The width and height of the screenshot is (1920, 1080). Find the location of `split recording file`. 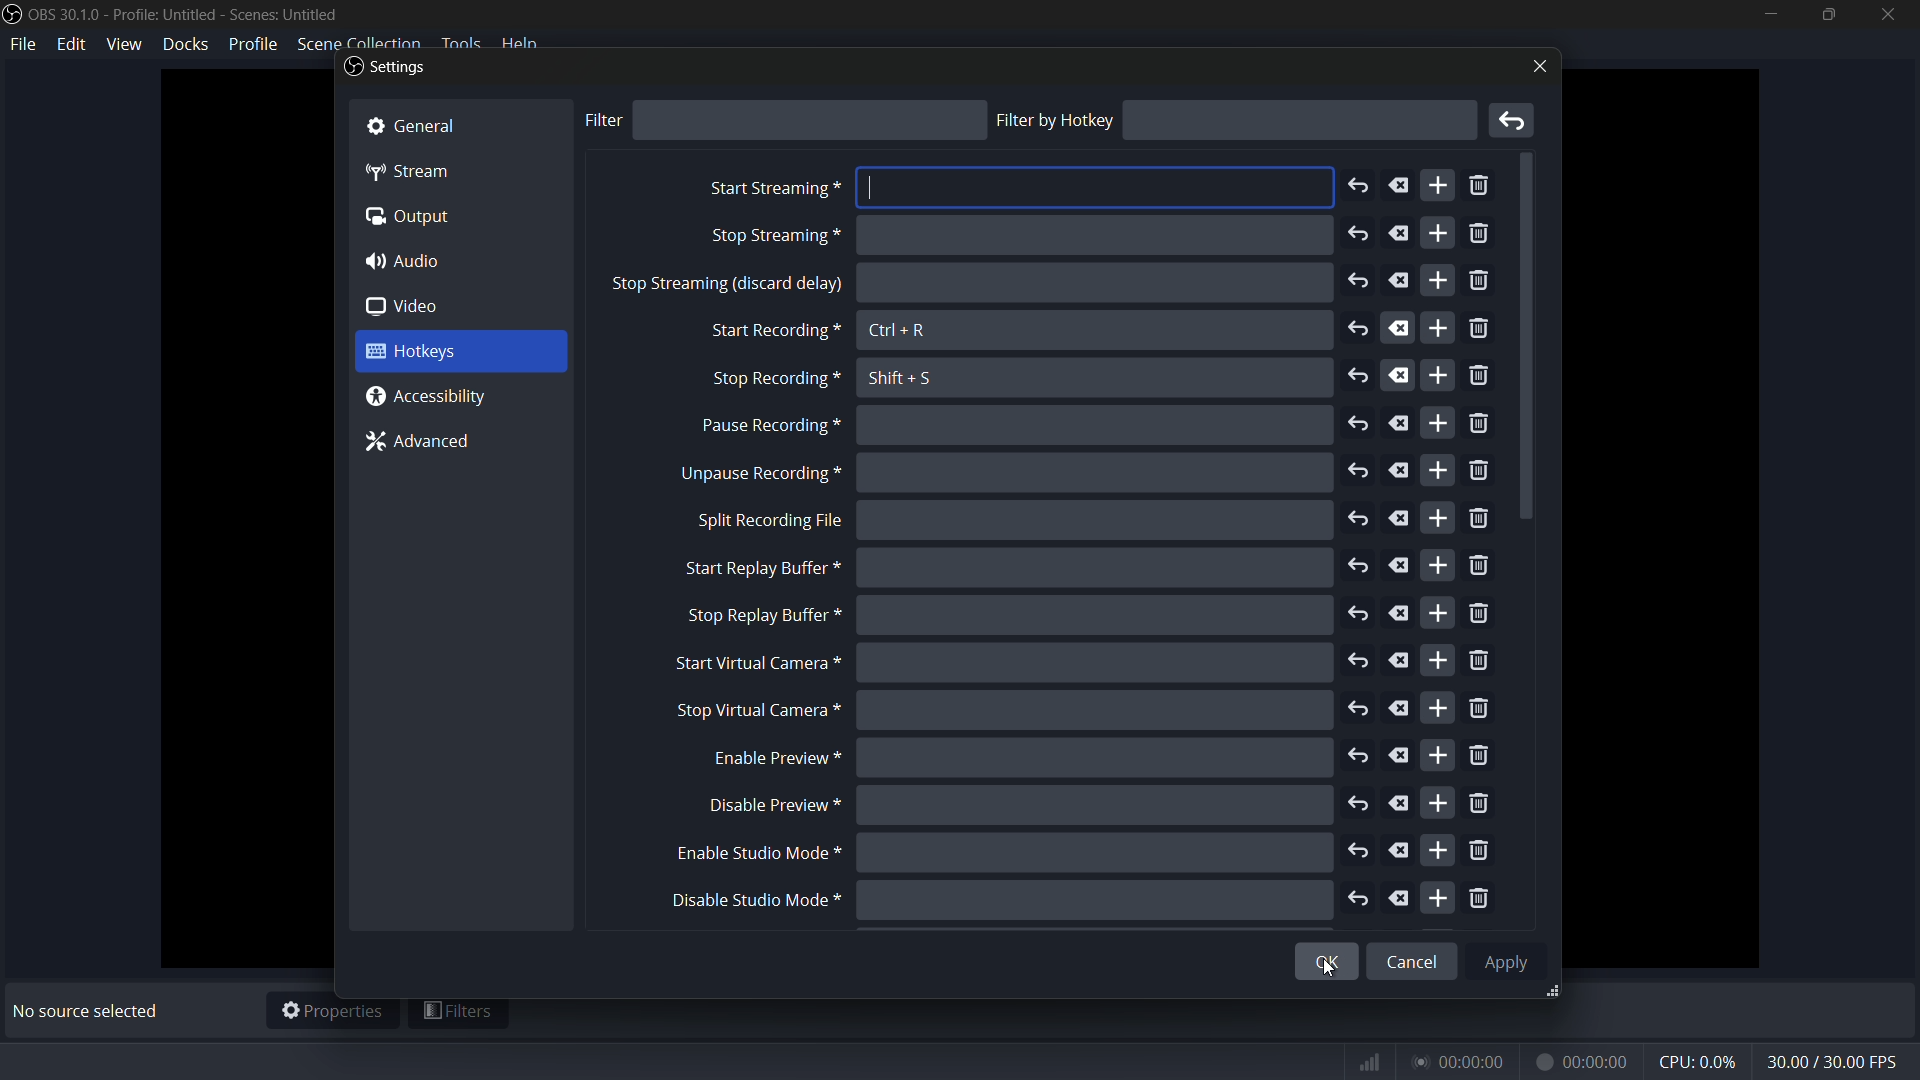

split recording file is located at coordinates (769, 521).